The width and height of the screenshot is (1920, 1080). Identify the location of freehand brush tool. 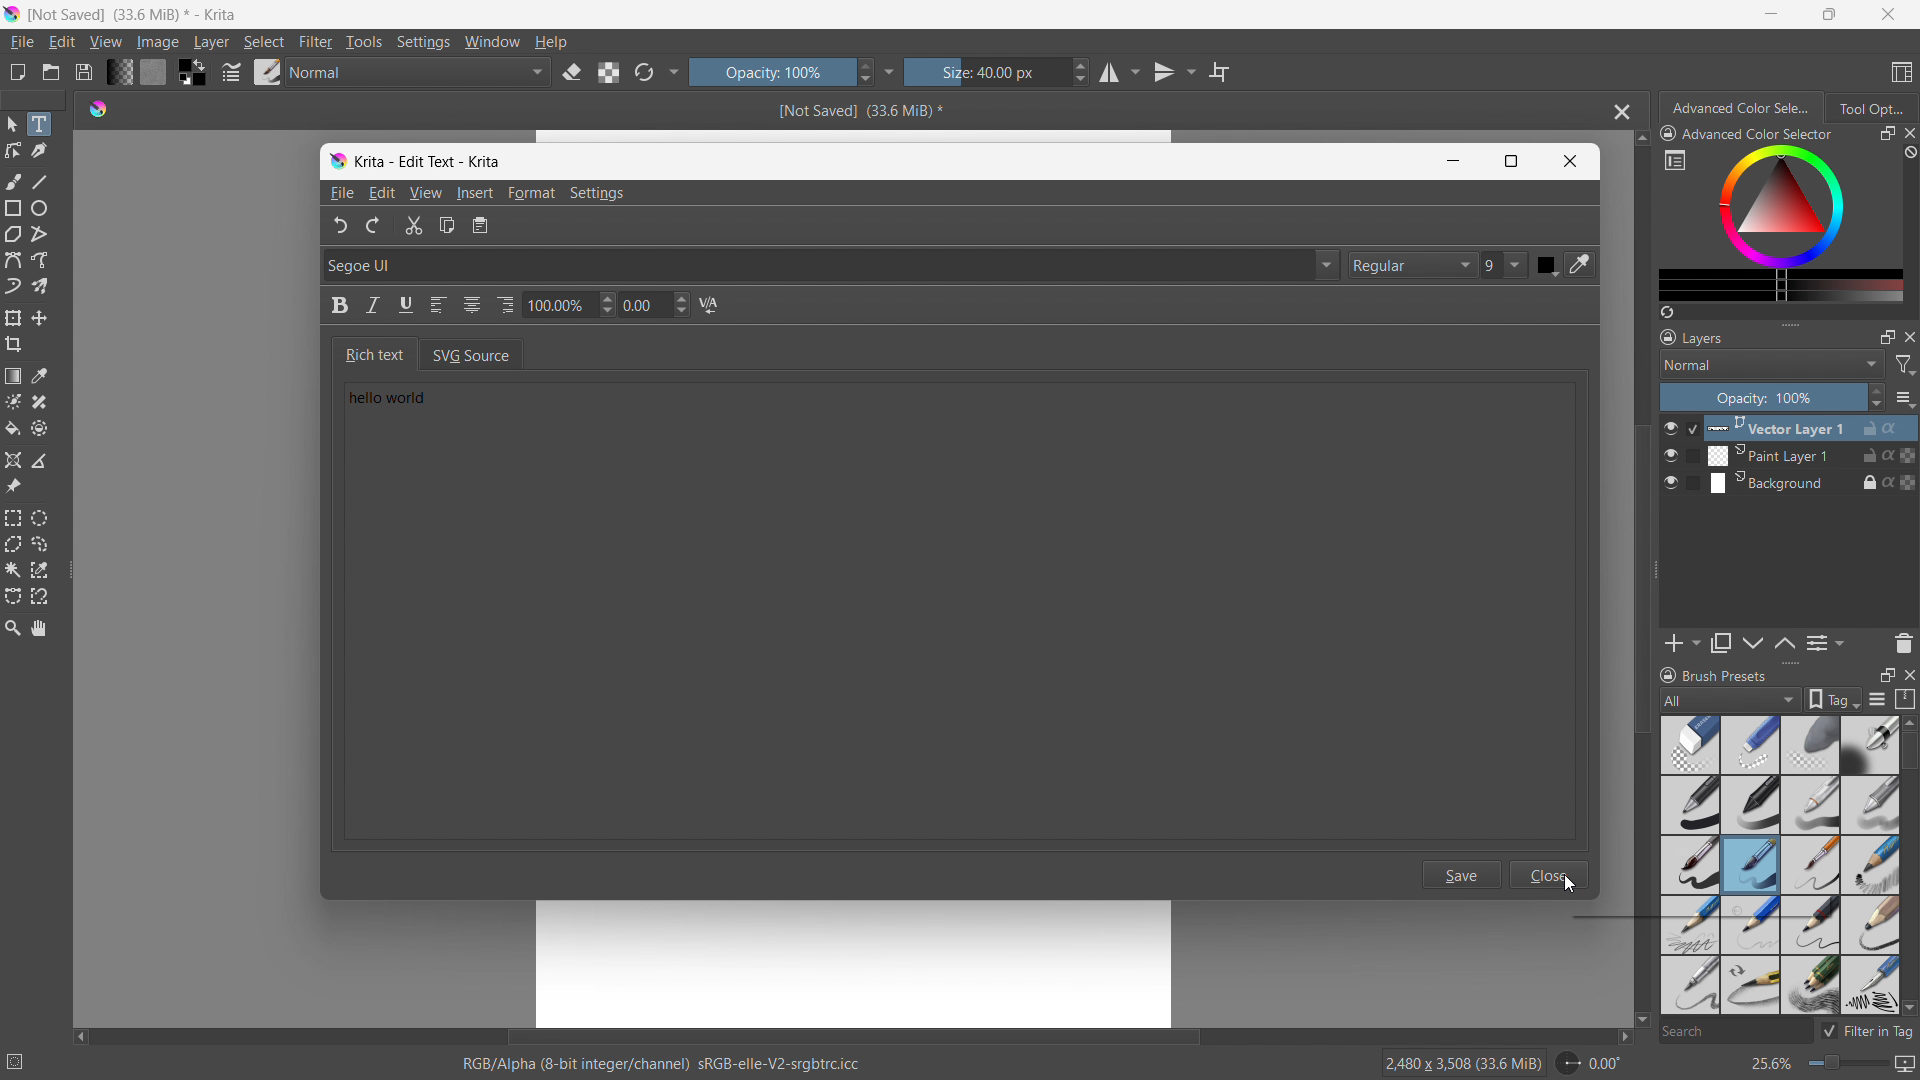
(15, 181).